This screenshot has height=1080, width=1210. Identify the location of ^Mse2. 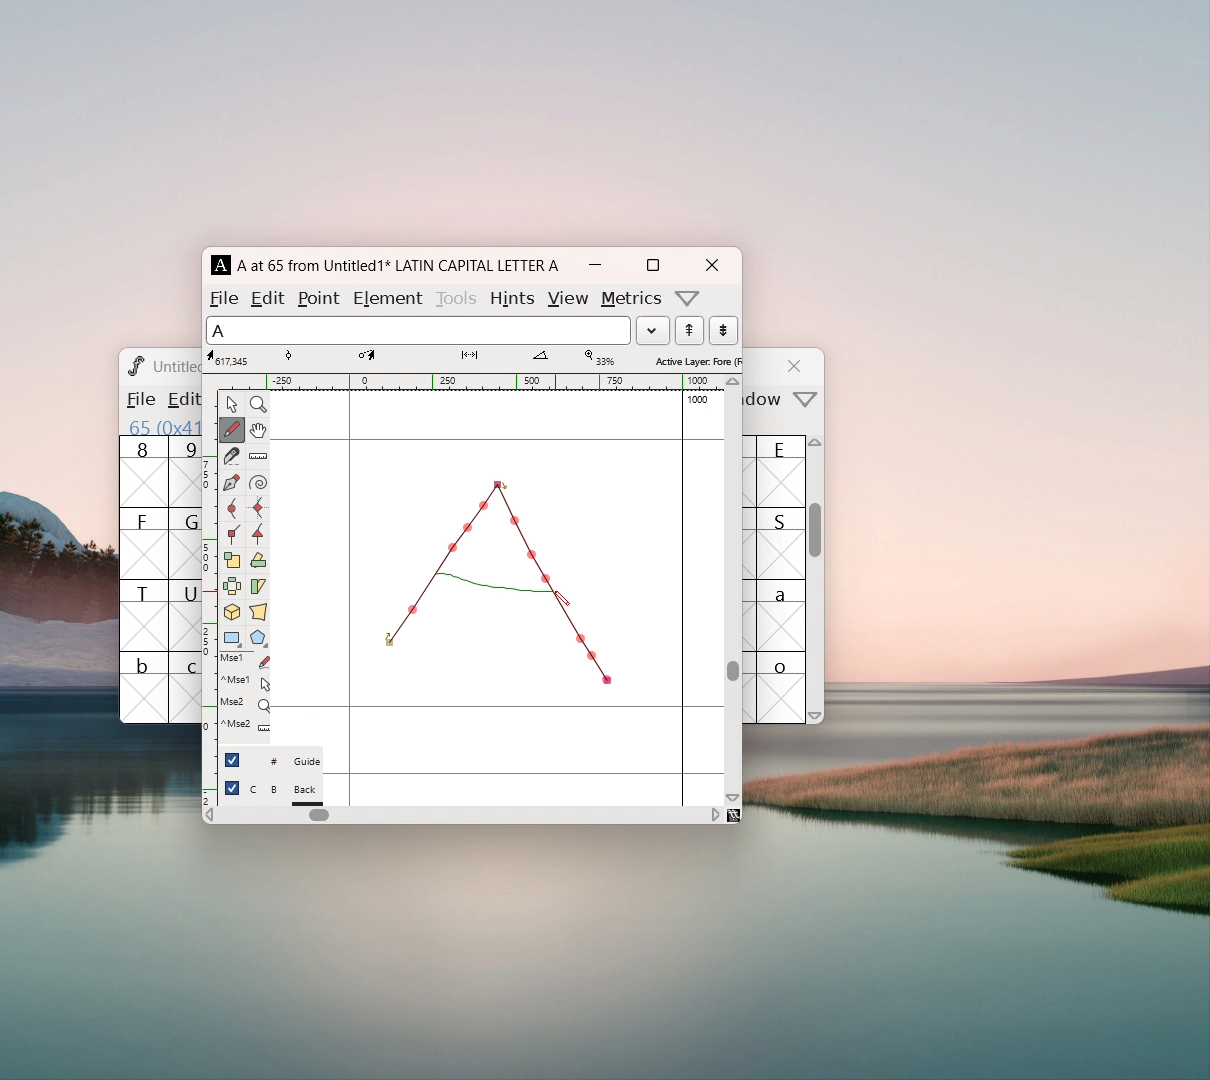
(245, 725).